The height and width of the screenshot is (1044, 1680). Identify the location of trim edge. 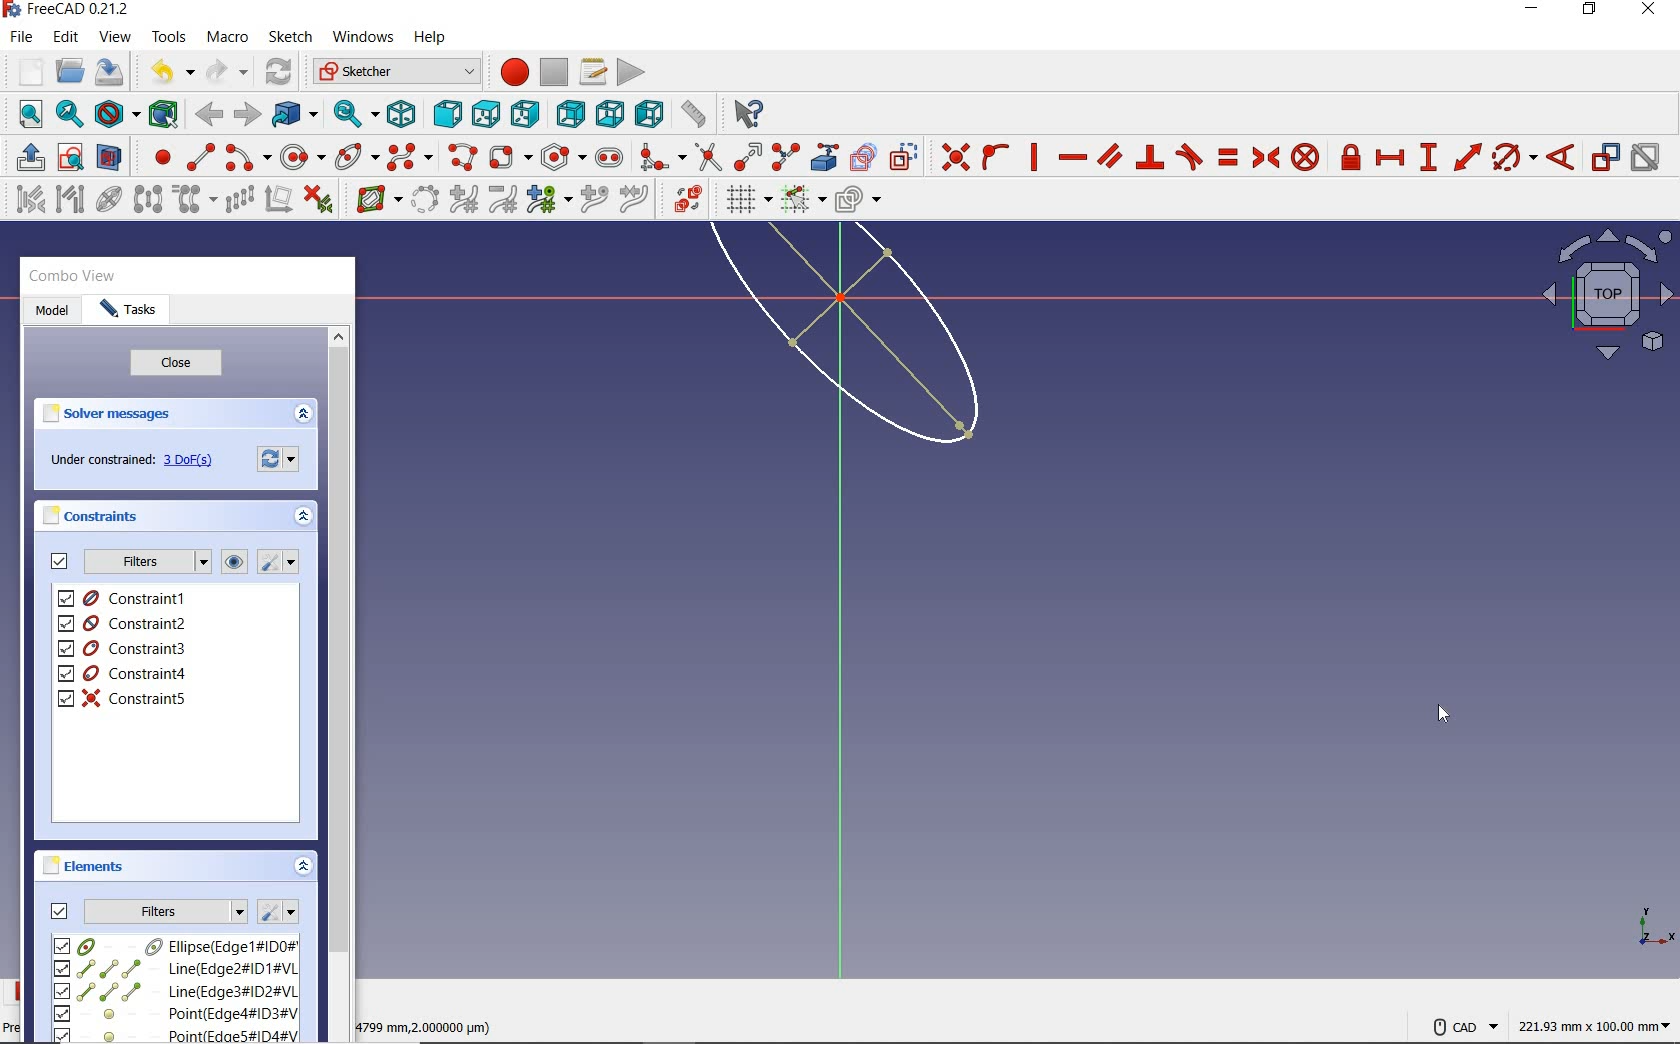
(707, 156).